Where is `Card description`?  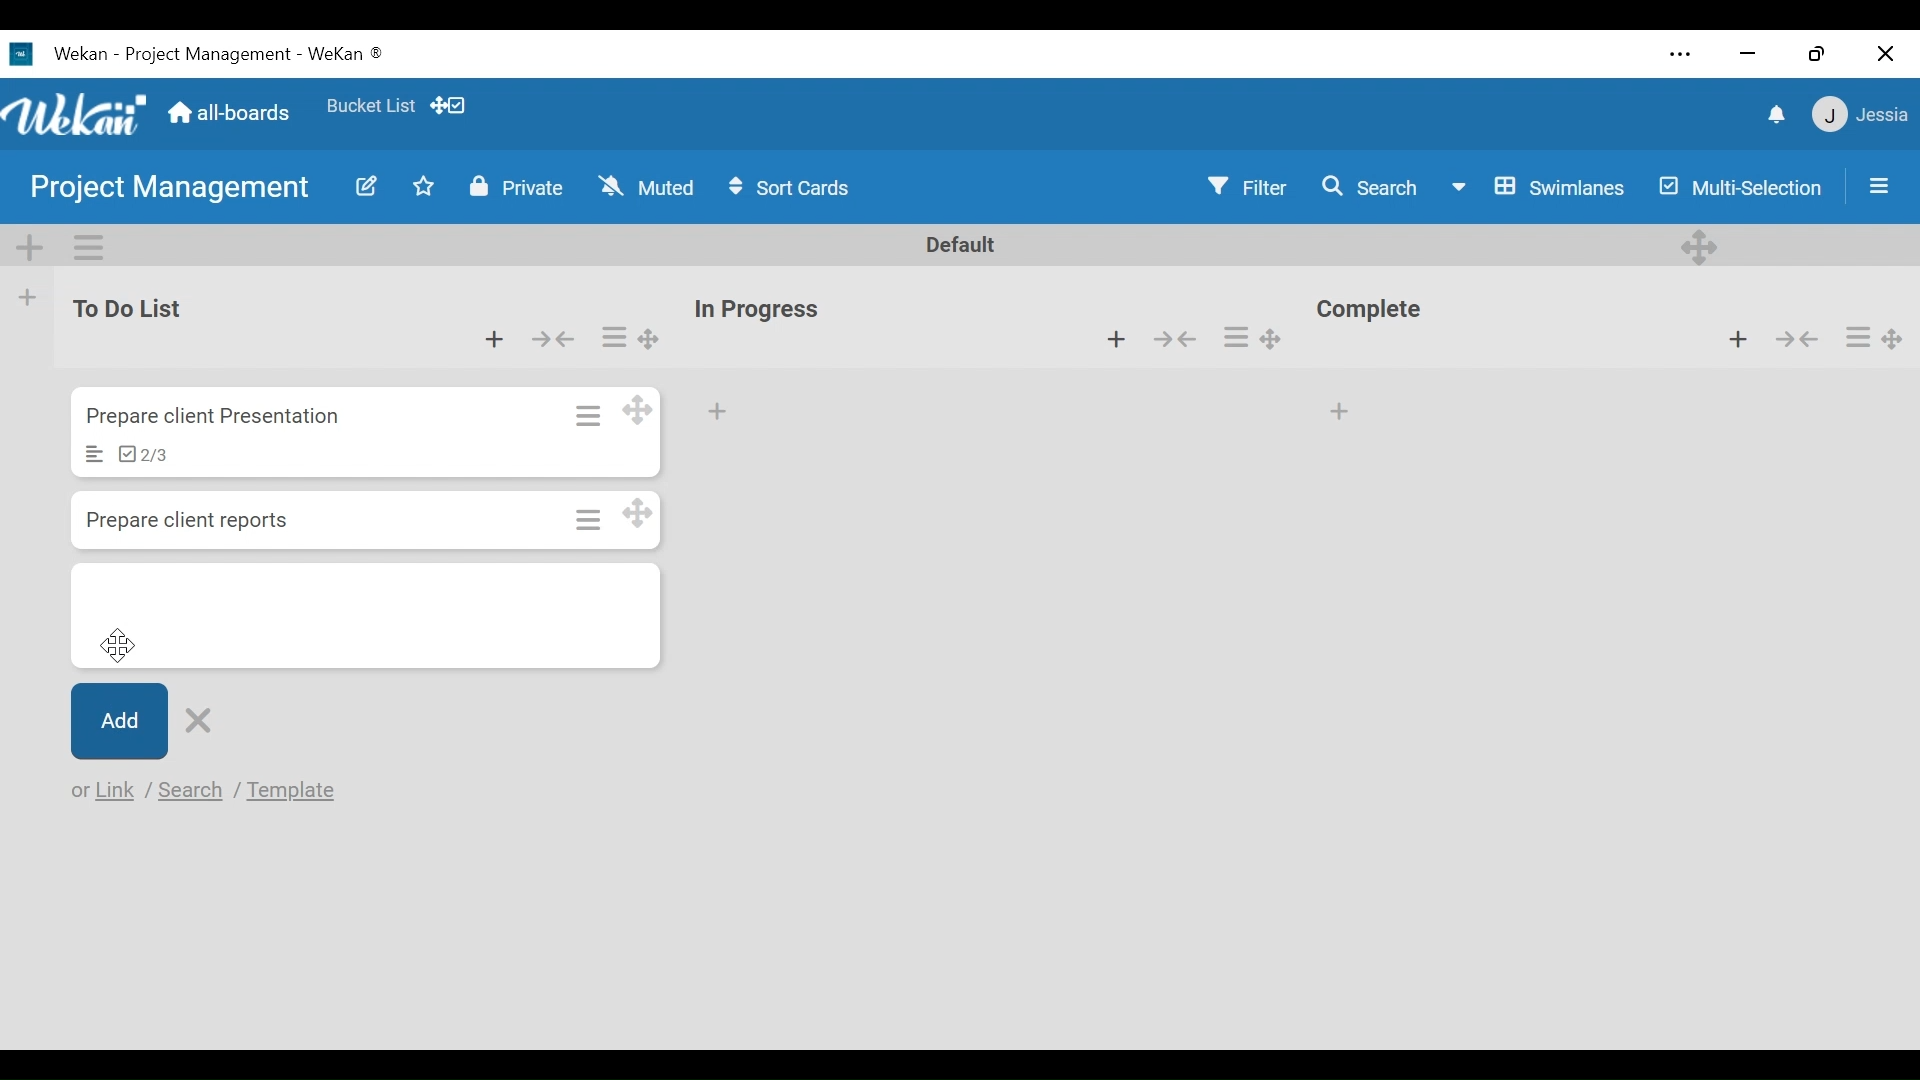
Card description is located at coordinates (95, 455).